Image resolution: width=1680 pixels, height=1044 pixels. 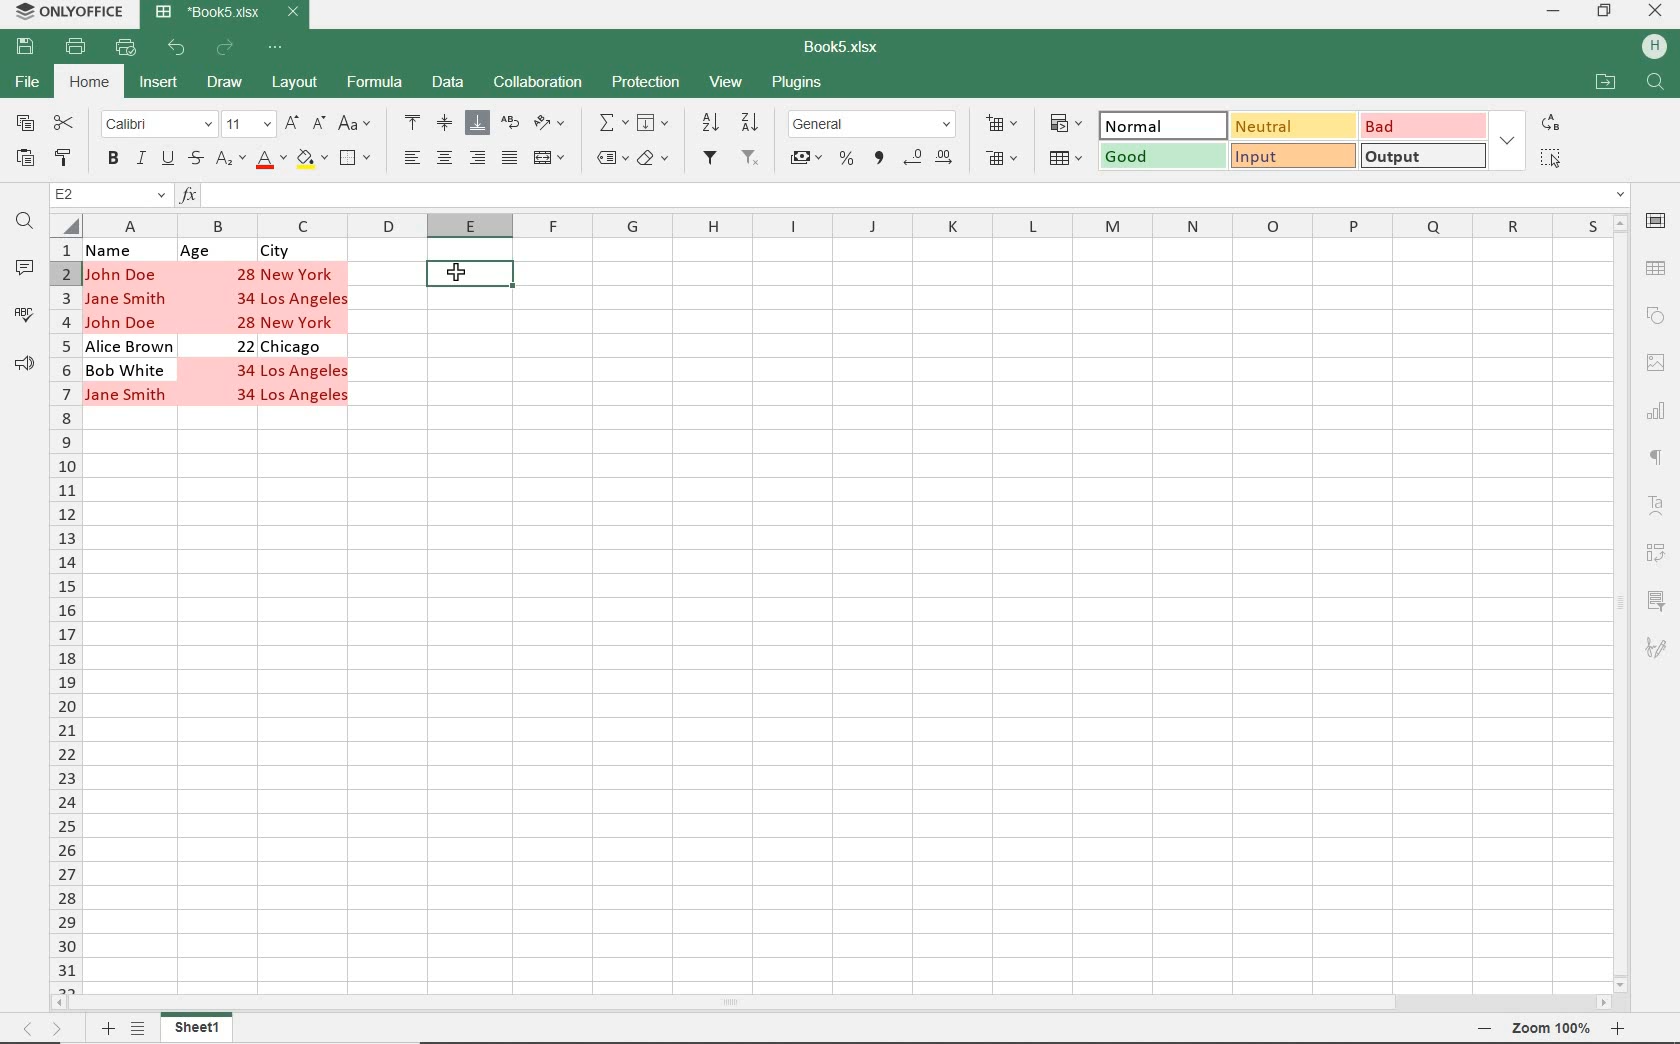 I want to click on Chicago, so click(x=295, y=348).